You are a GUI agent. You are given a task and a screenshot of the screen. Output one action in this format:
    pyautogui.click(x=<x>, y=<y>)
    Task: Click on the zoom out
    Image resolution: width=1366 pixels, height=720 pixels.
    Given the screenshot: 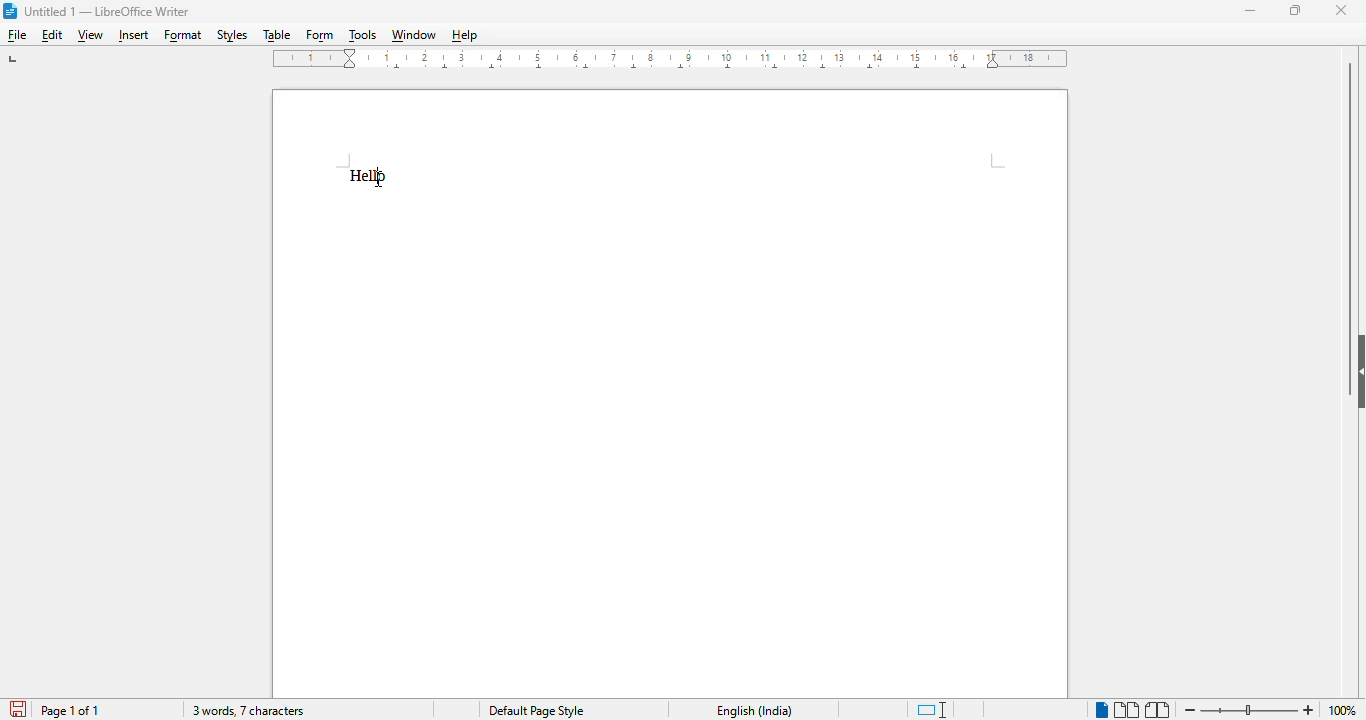 What is the action you would take?
    pyautogui.click(x=1191, y=710)
    